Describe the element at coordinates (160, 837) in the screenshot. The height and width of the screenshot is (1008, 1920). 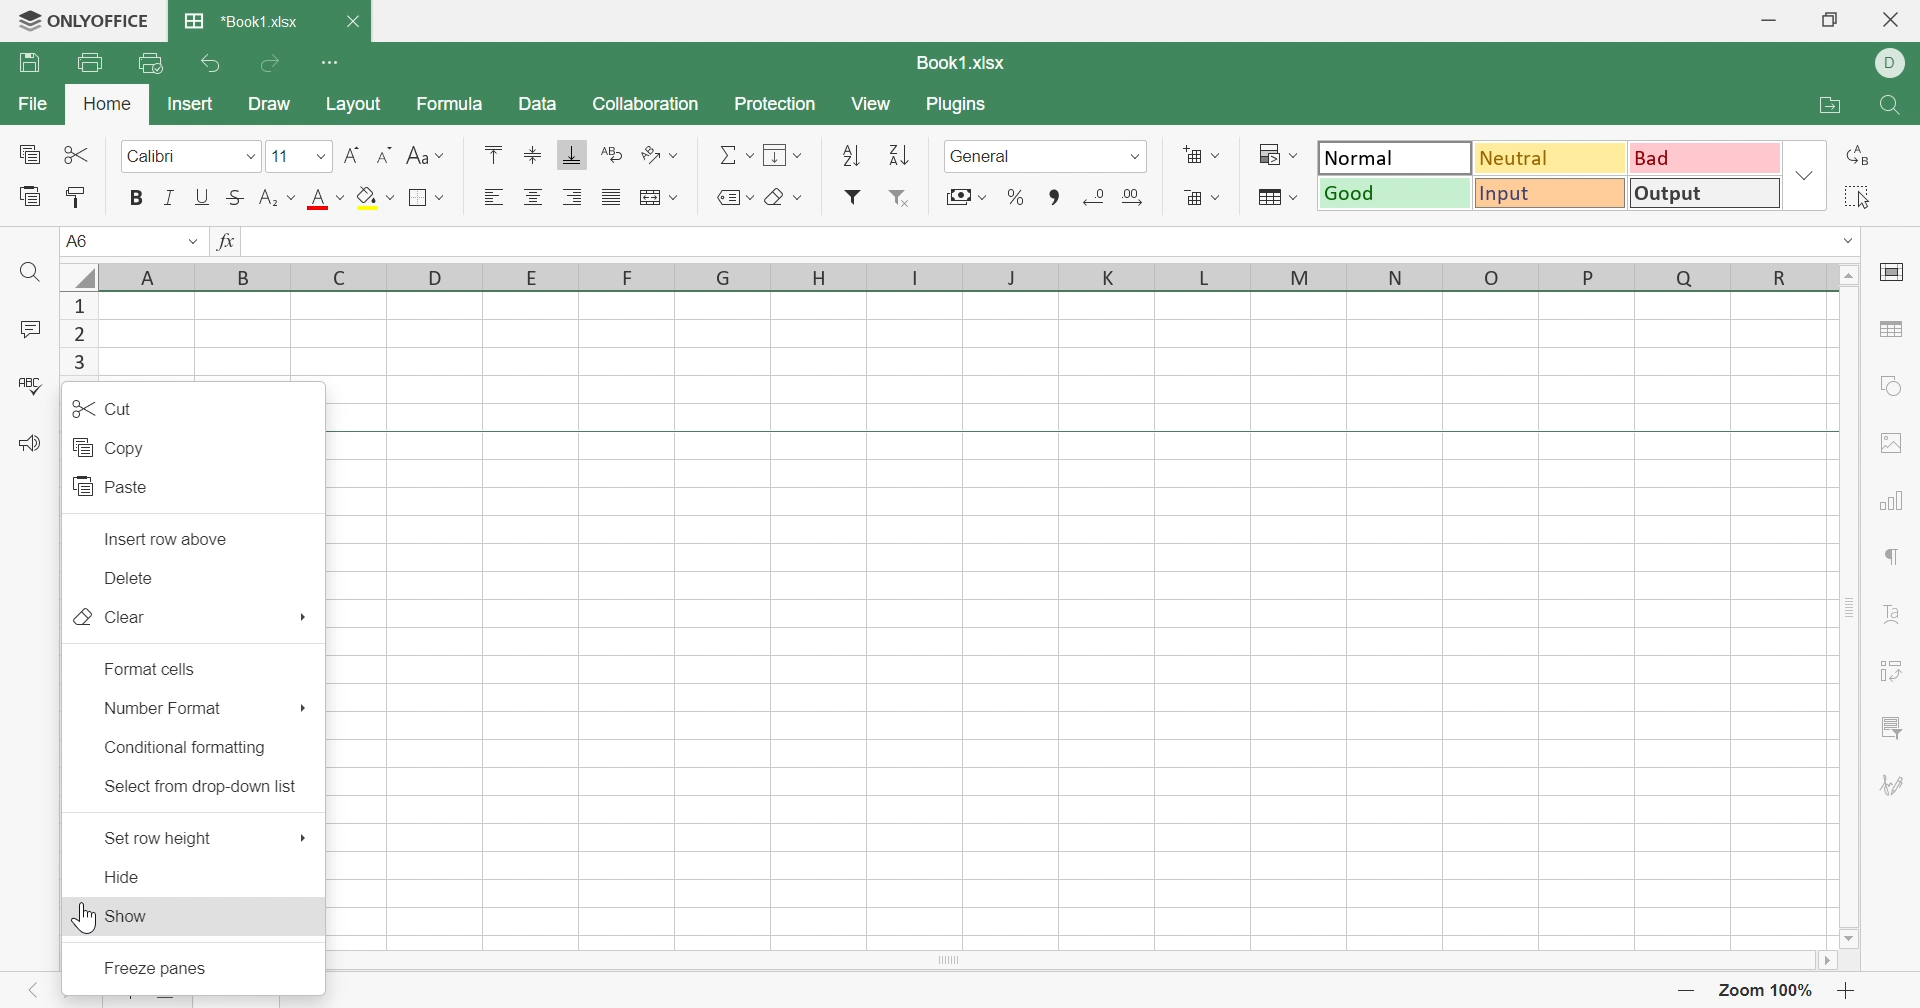
I see `Set row height` at that location.